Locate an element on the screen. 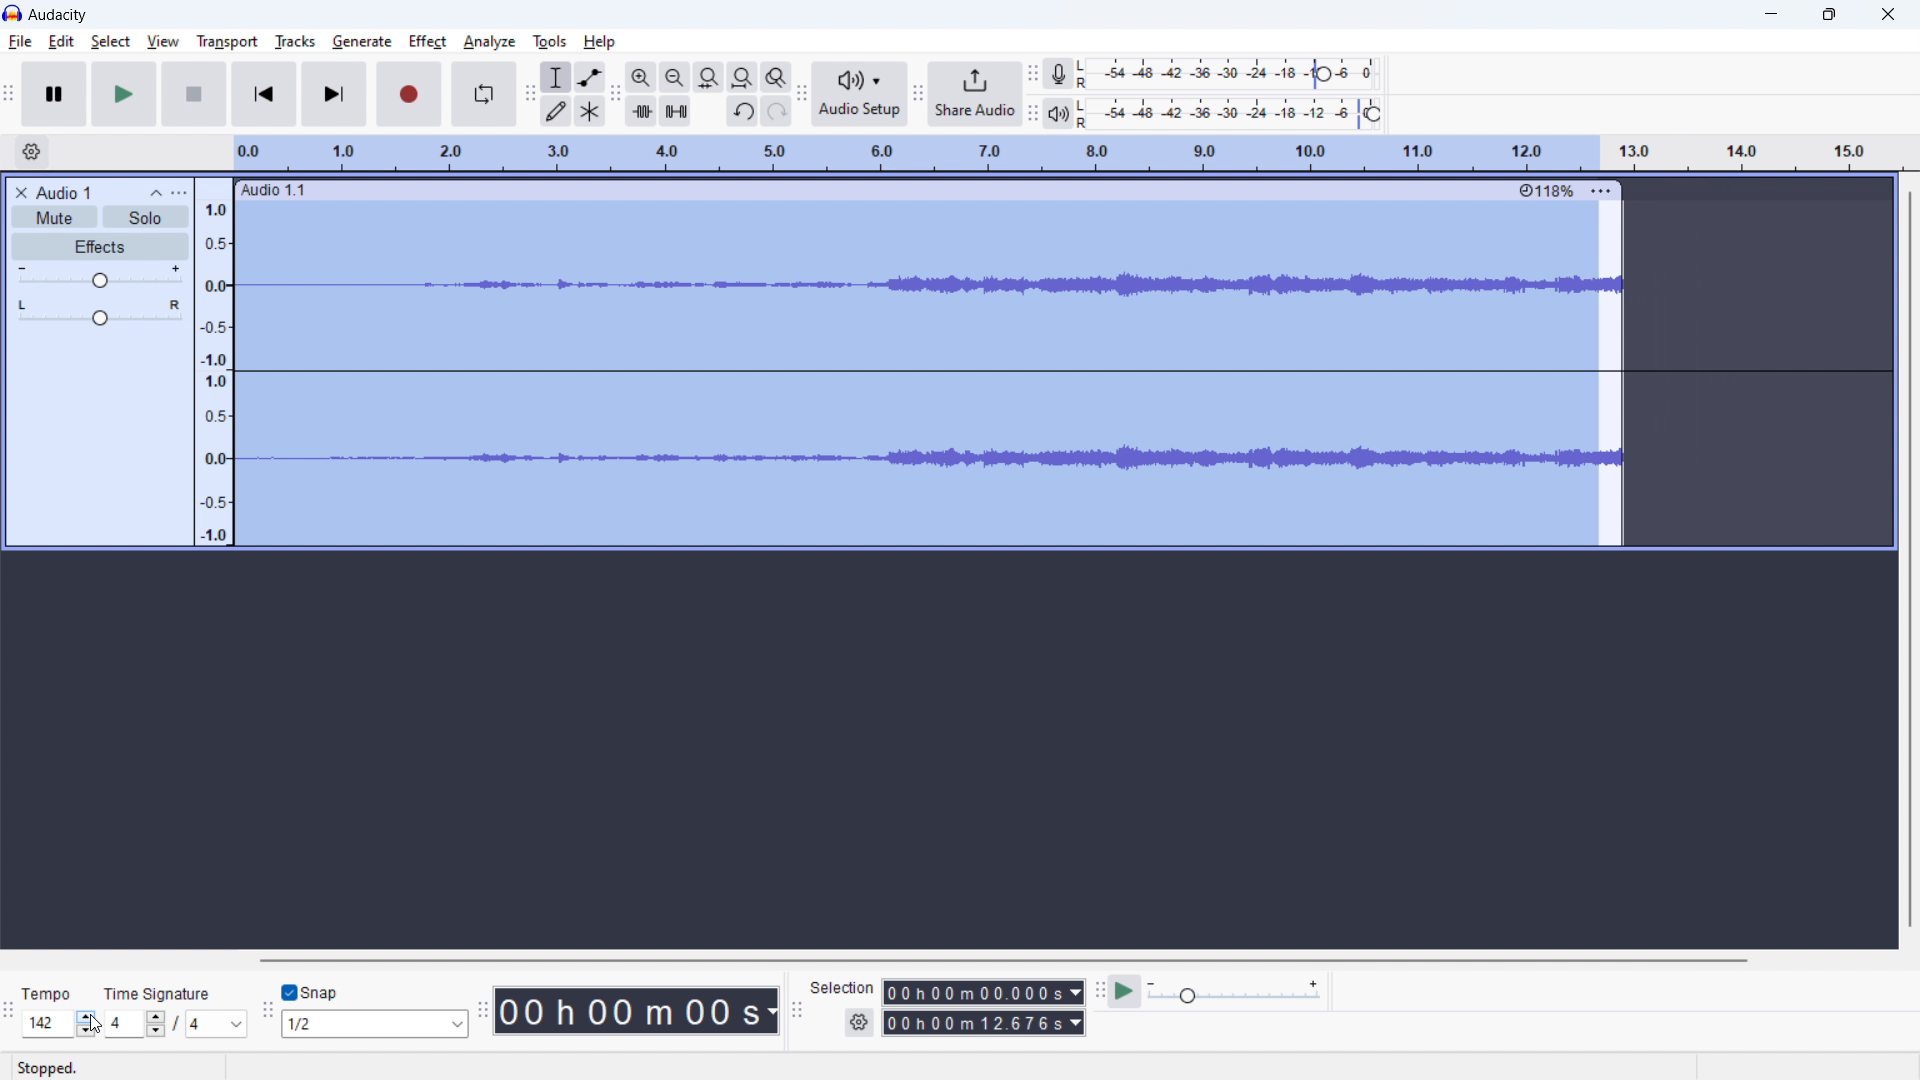 This screenshot has height=1080, width=1920. cursor is located at coordinates (92, 1024).